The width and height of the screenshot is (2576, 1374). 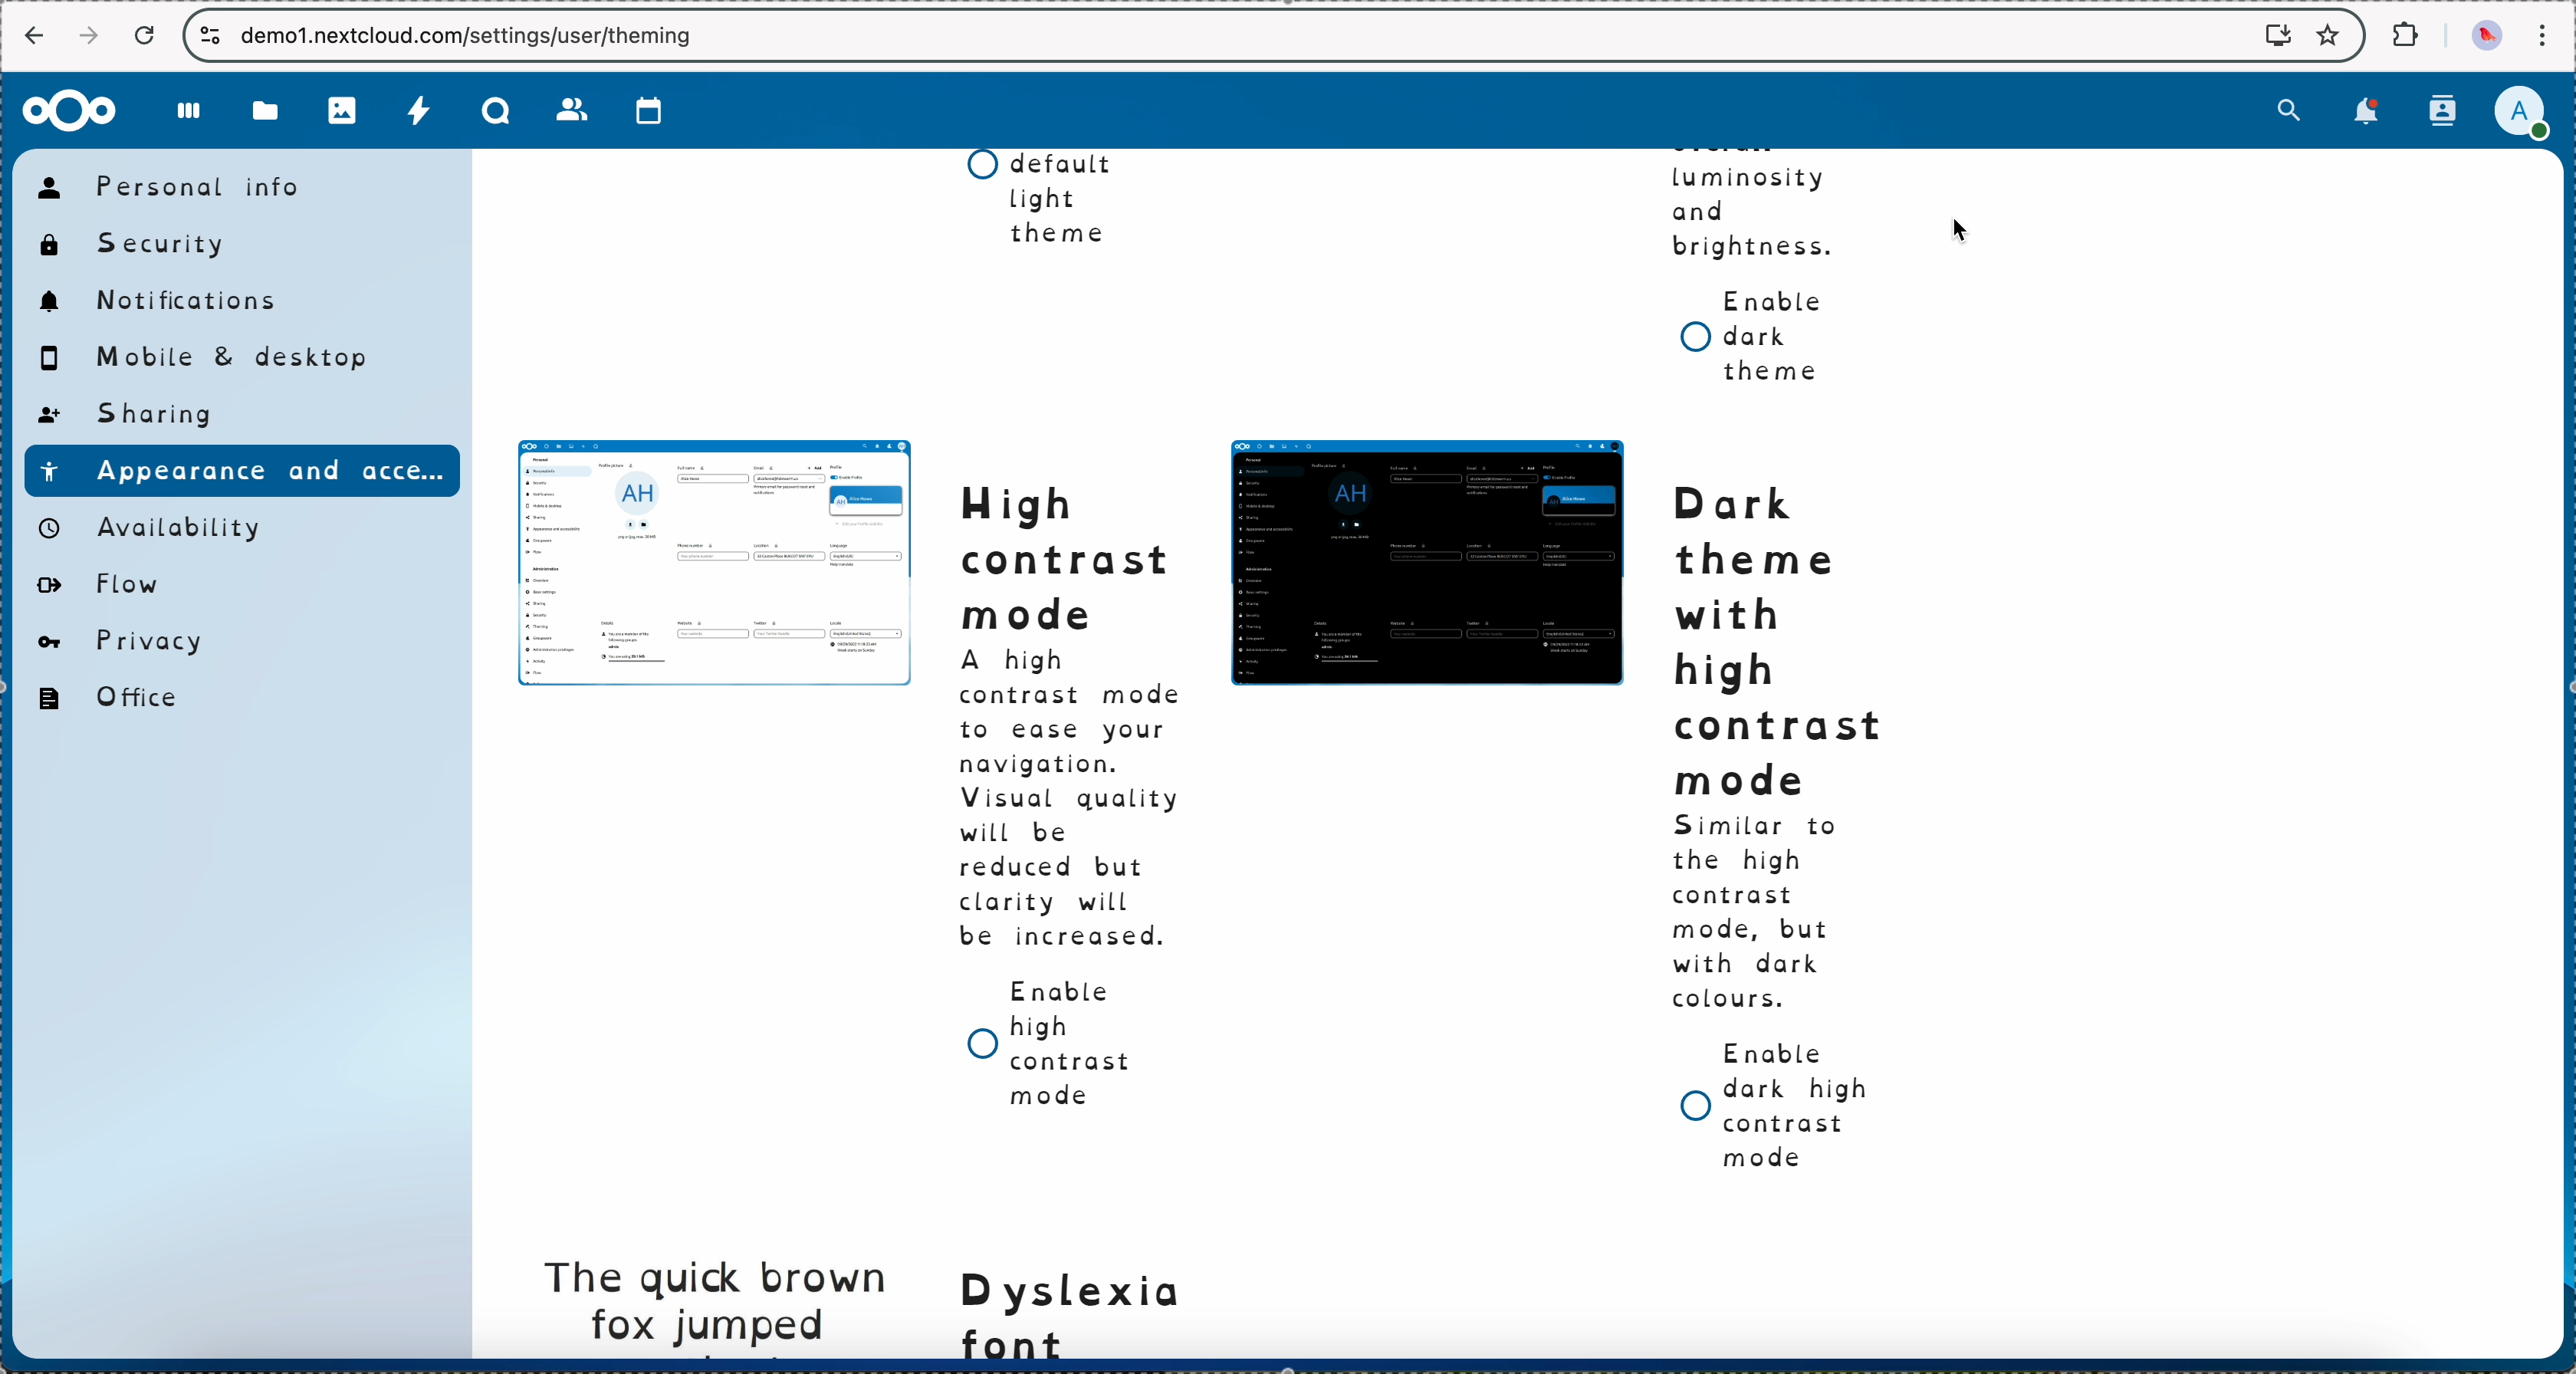 I want to click on cursor, so click(x=1967, y=230).